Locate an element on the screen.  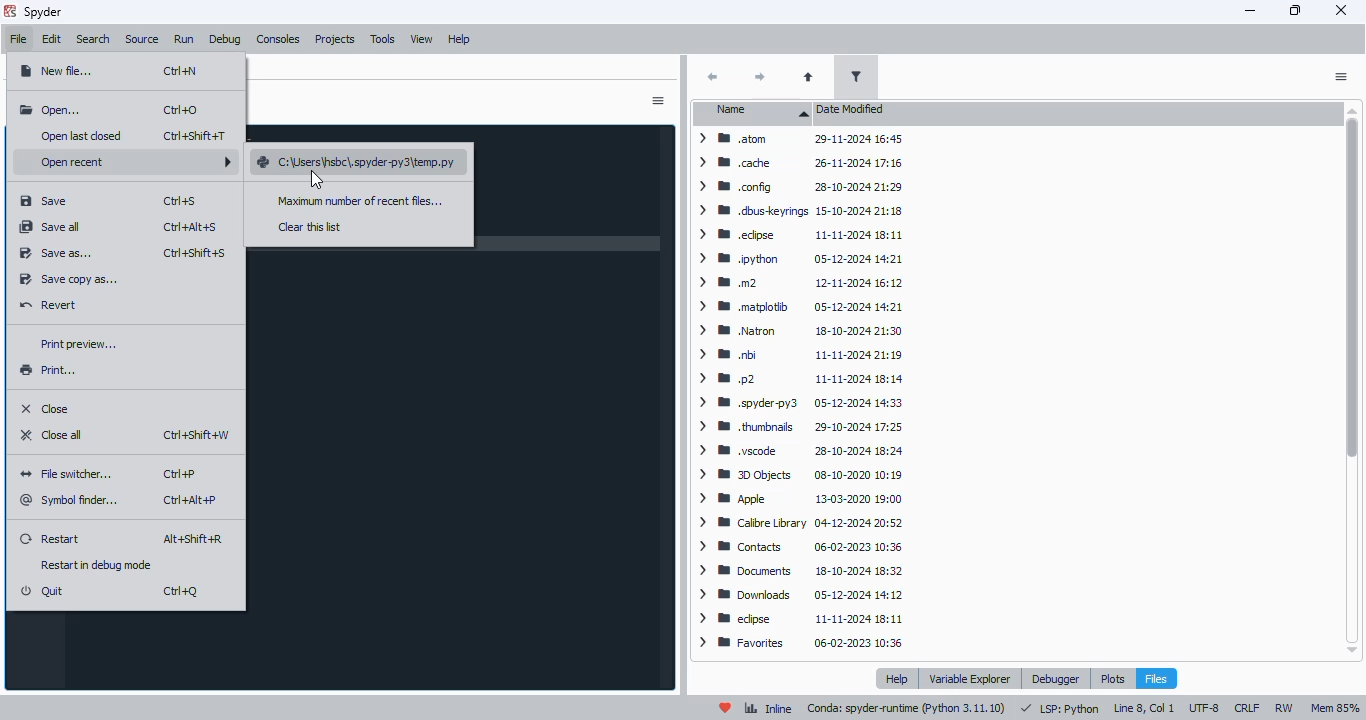
maximum number of recent files is located at coordinates (359, 201).